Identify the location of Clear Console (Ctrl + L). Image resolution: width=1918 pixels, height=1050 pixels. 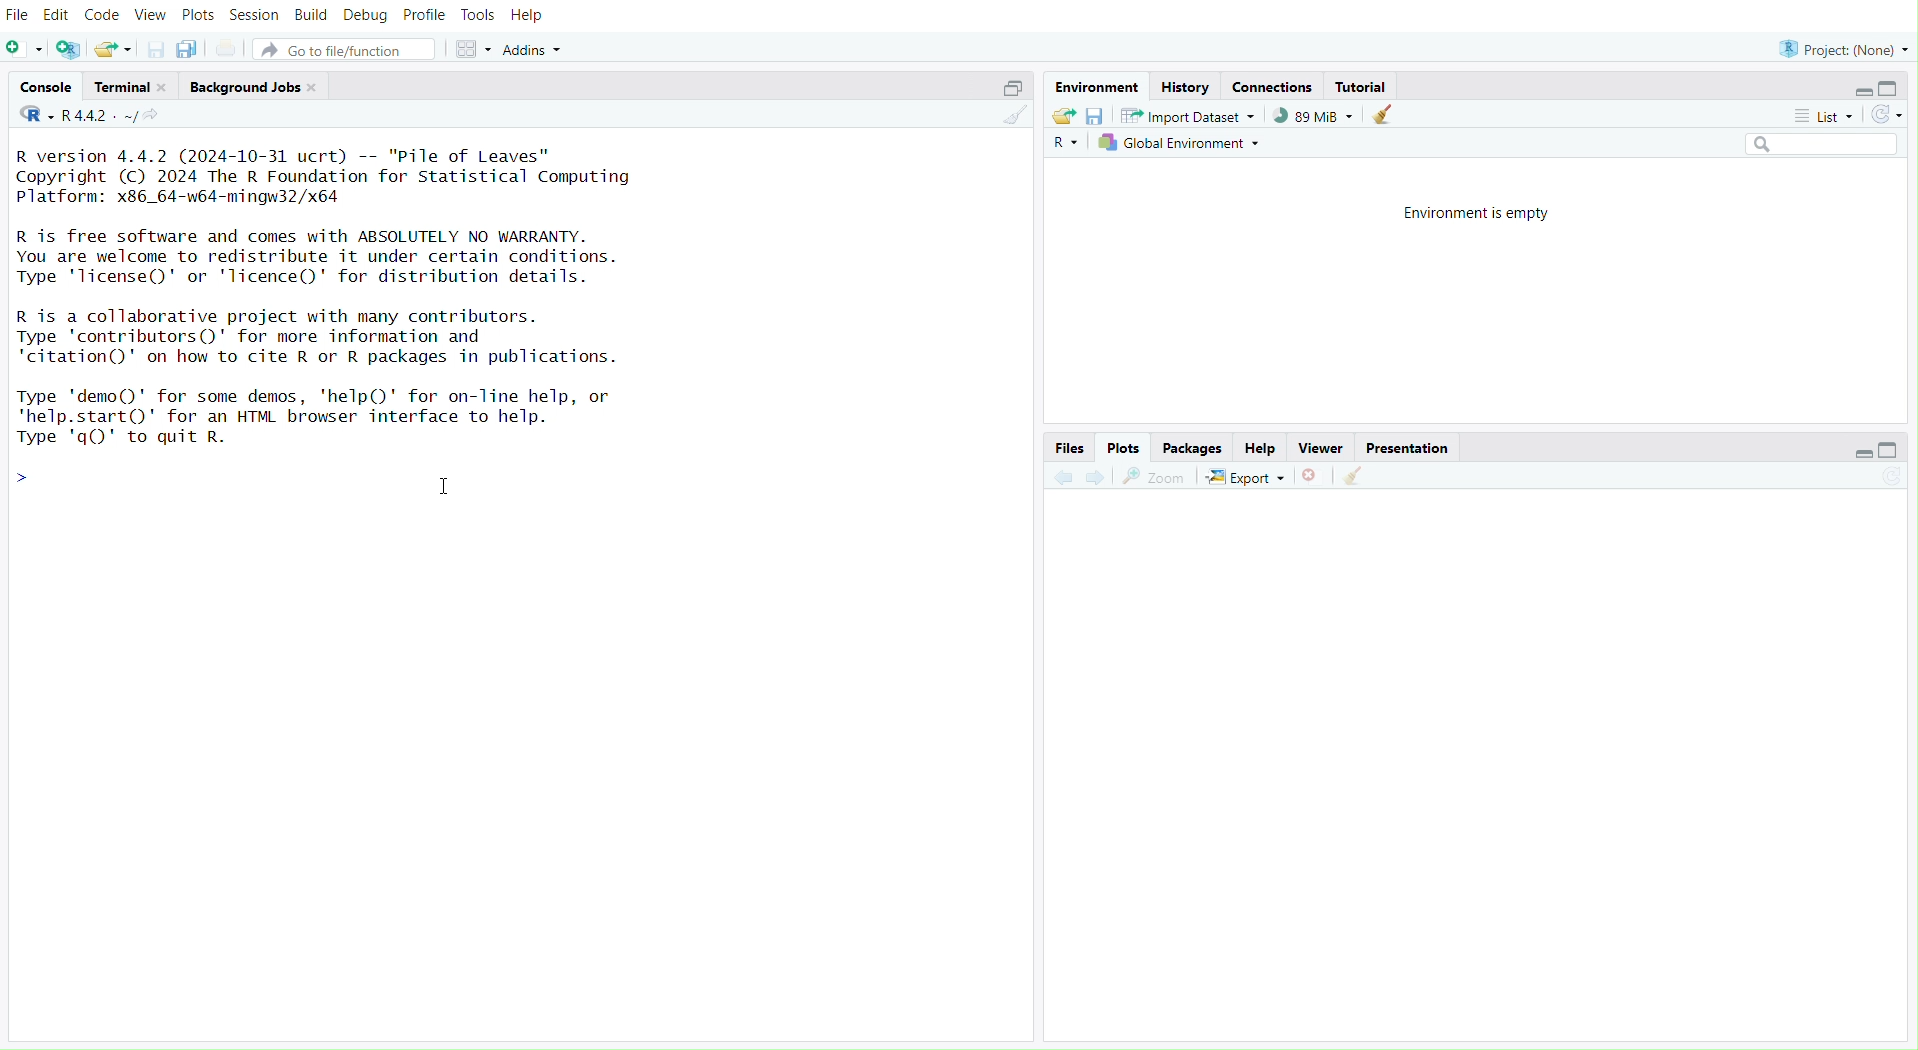
(1357, 473).